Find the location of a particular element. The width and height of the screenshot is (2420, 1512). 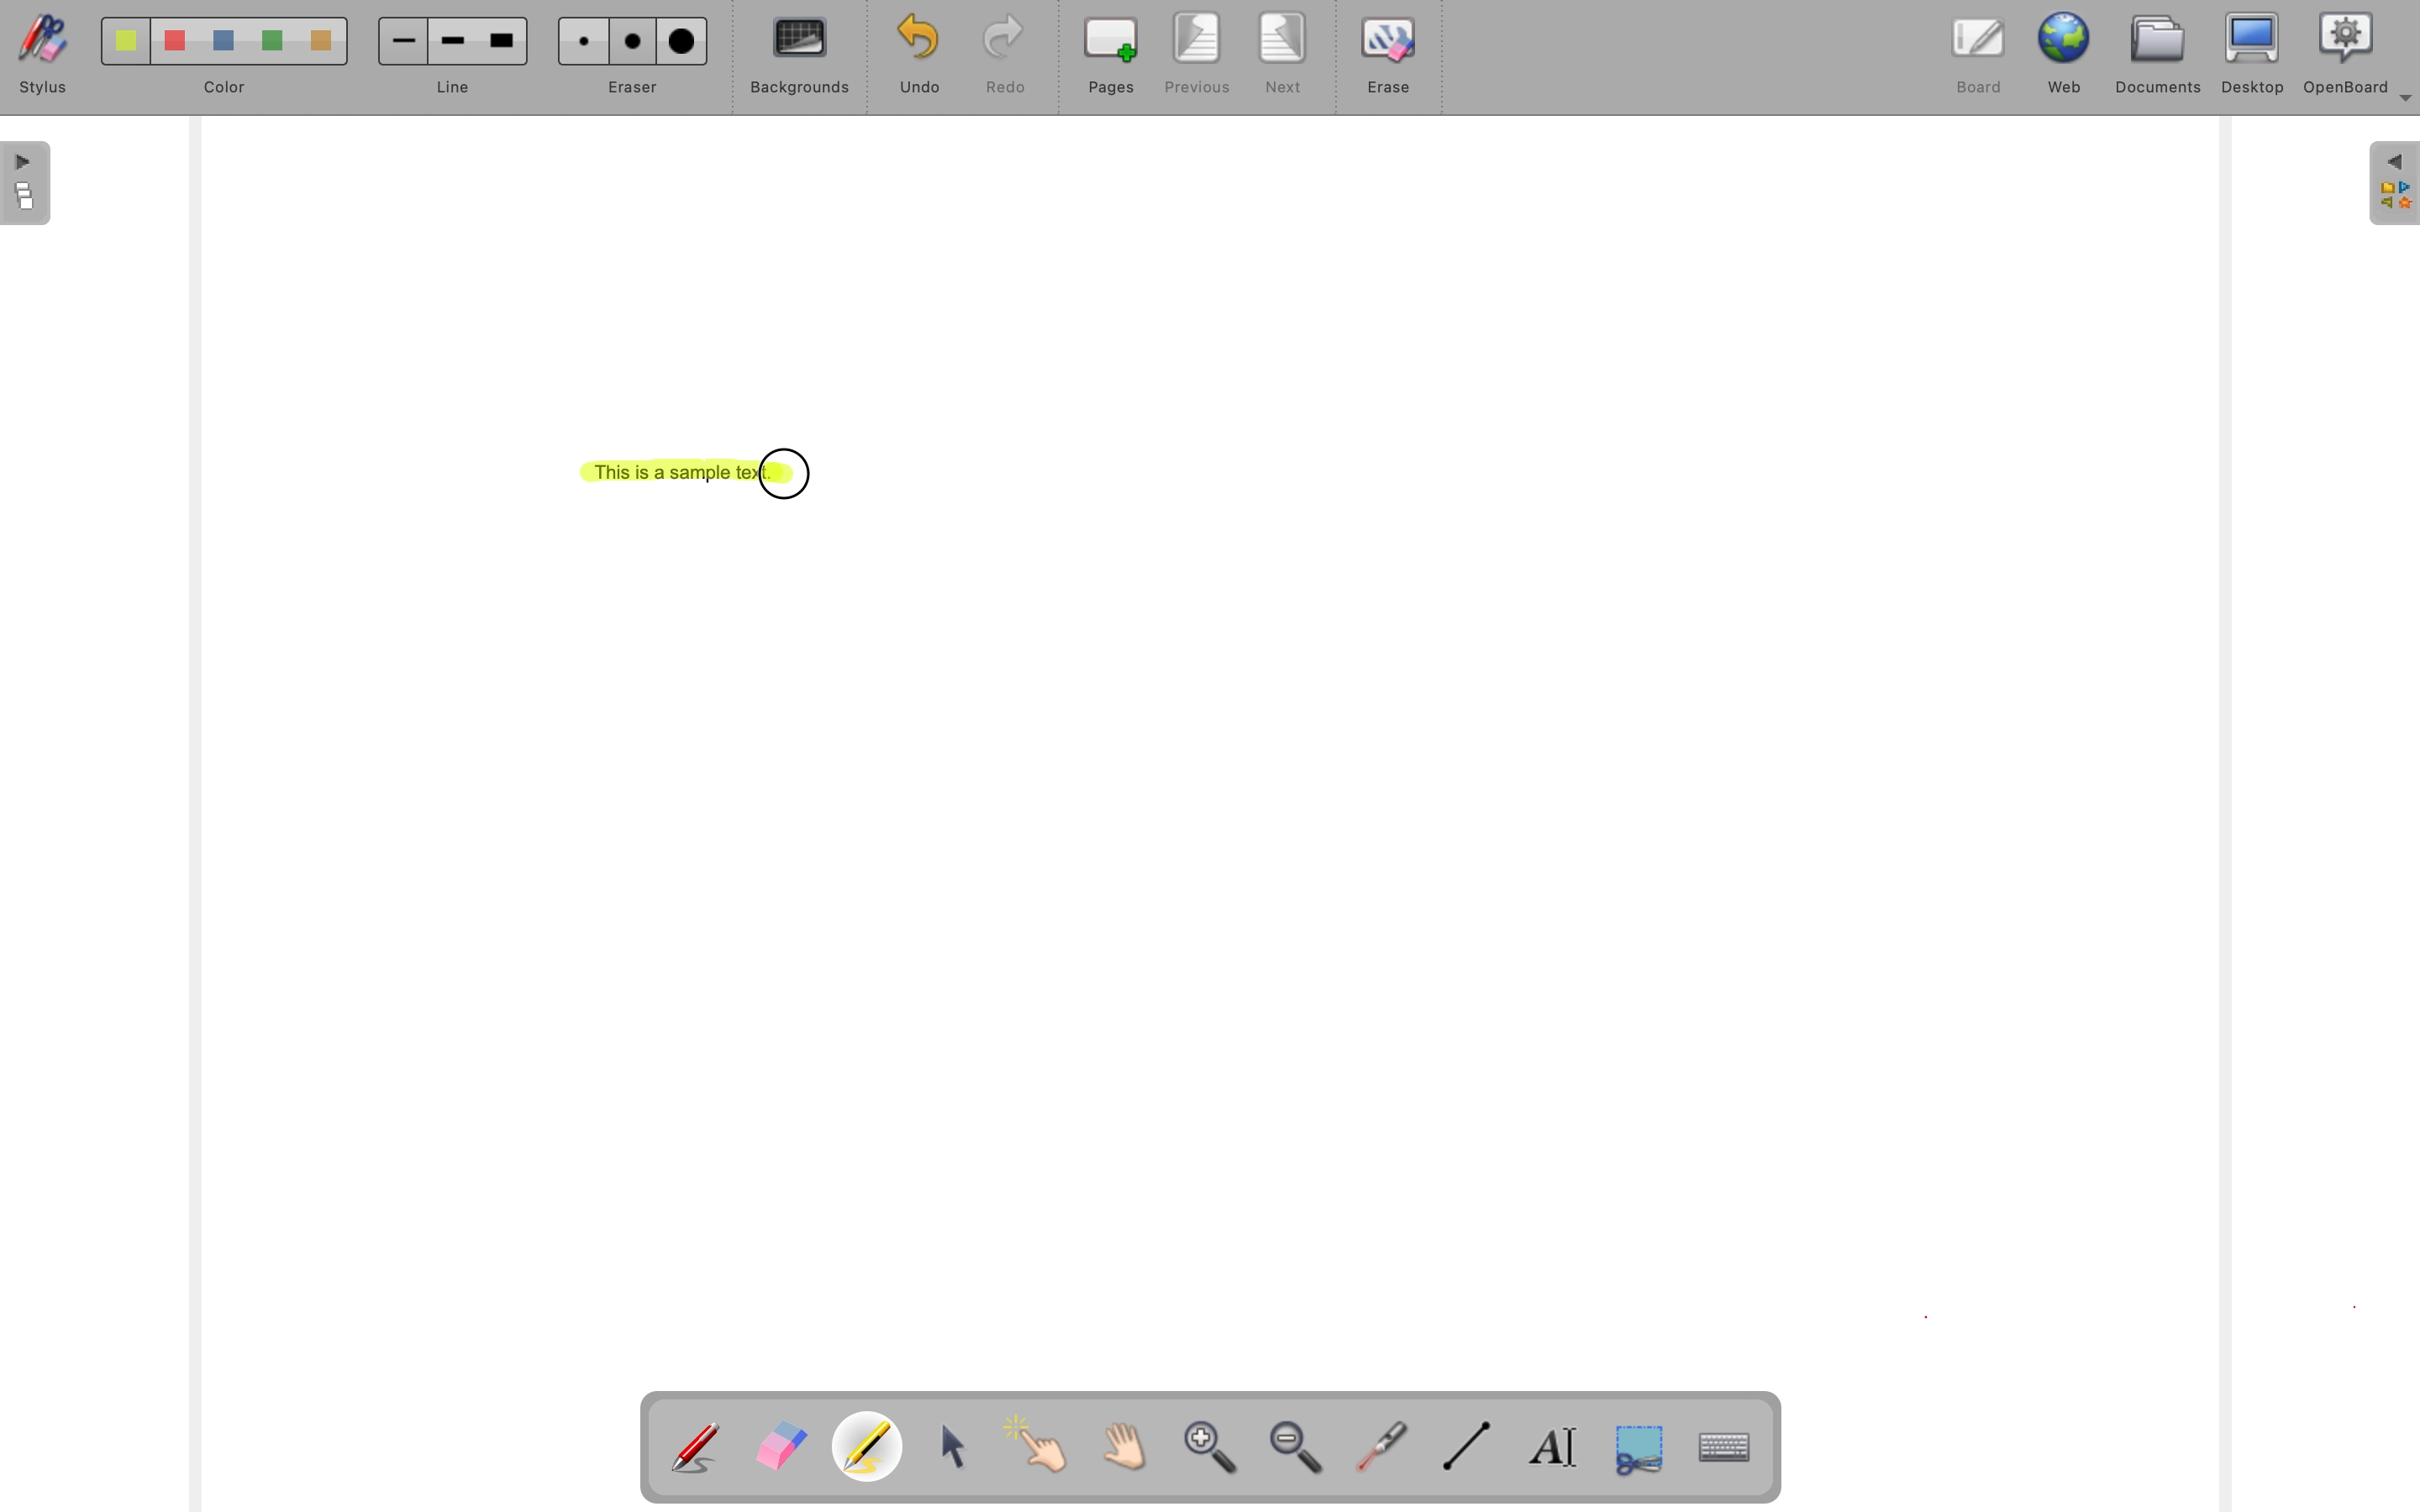

undo is located at coordinates (912, 56).